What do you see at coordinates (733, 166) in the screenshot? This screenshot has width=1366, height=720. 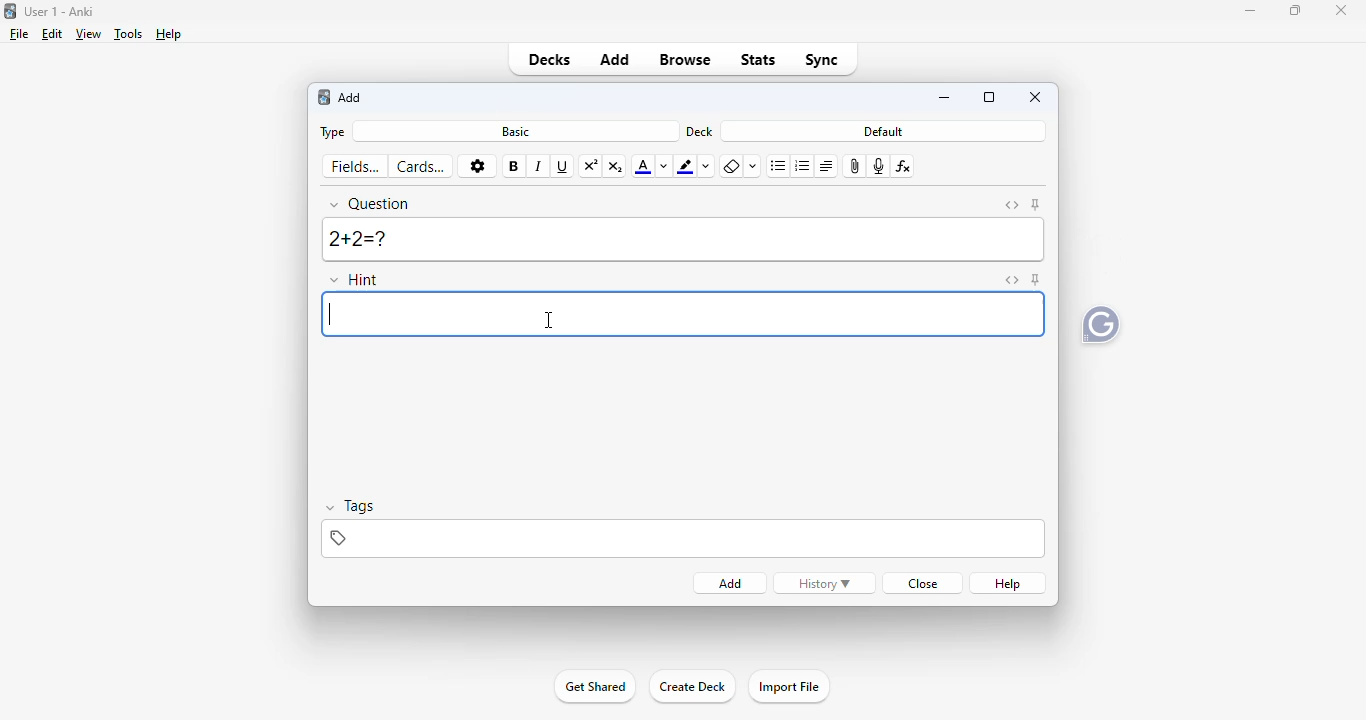 I see `remove formatting` at bounding box center [733, 166].